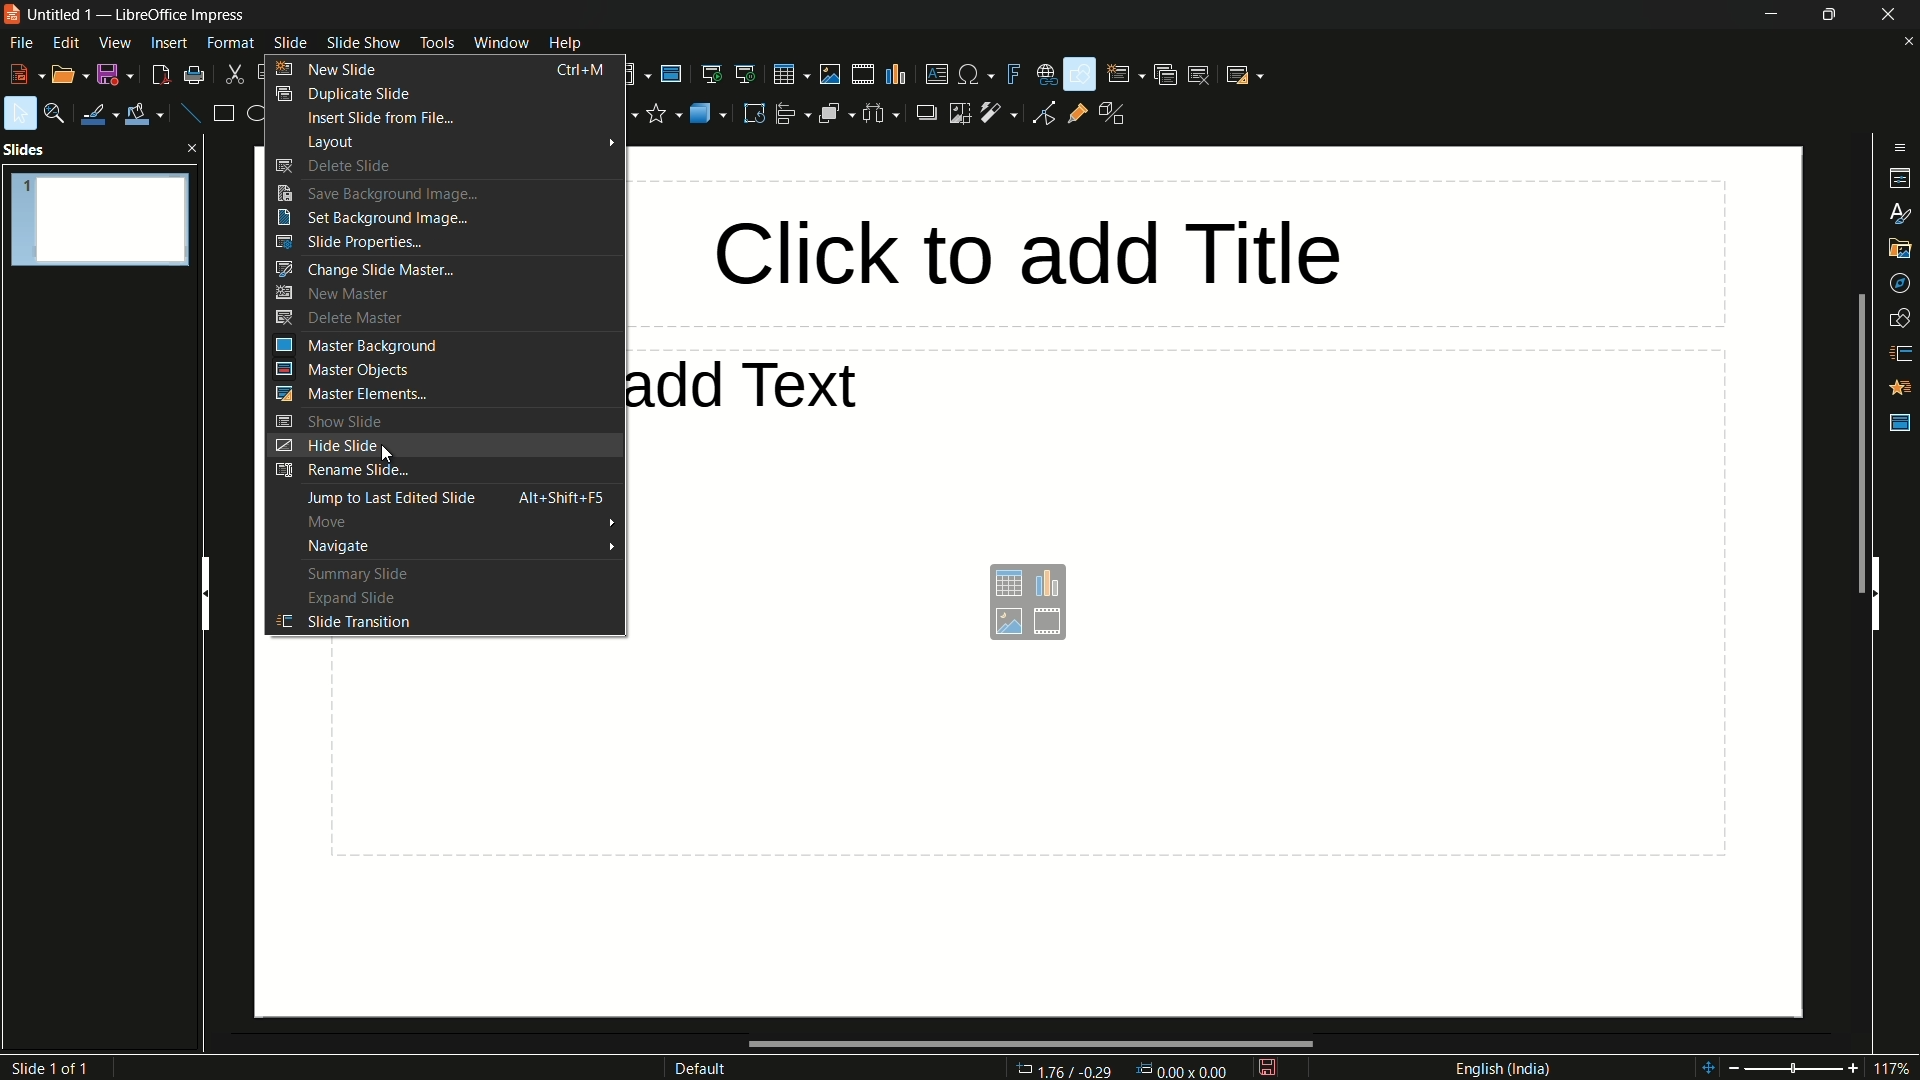 Image resolution: width=1920 pixels, height=1080 pixels. I want to click on toggle point edit mode, so click(1043, 116).